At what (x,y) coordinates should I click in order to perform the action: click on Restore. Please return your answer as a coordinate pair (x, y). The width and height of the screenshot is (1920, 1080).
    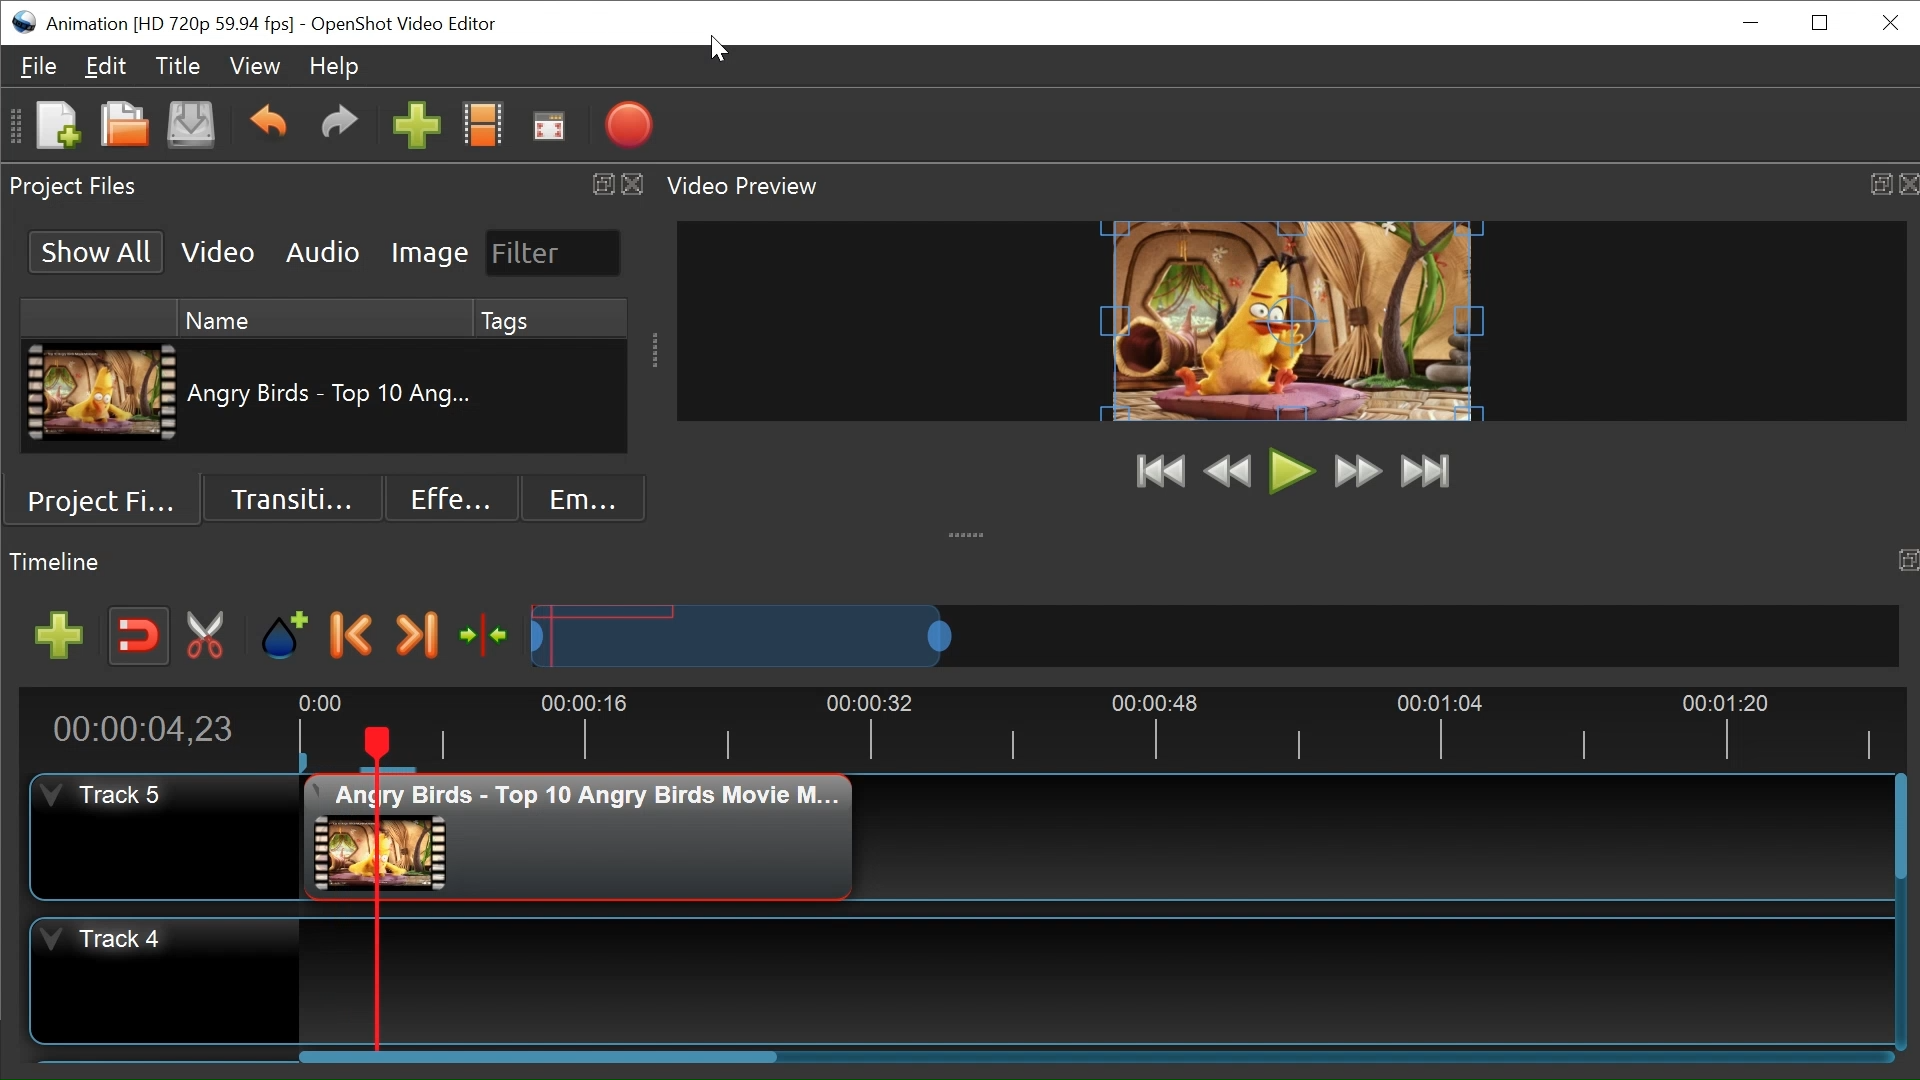
    Looking at the image, I should click on (1823, 22).